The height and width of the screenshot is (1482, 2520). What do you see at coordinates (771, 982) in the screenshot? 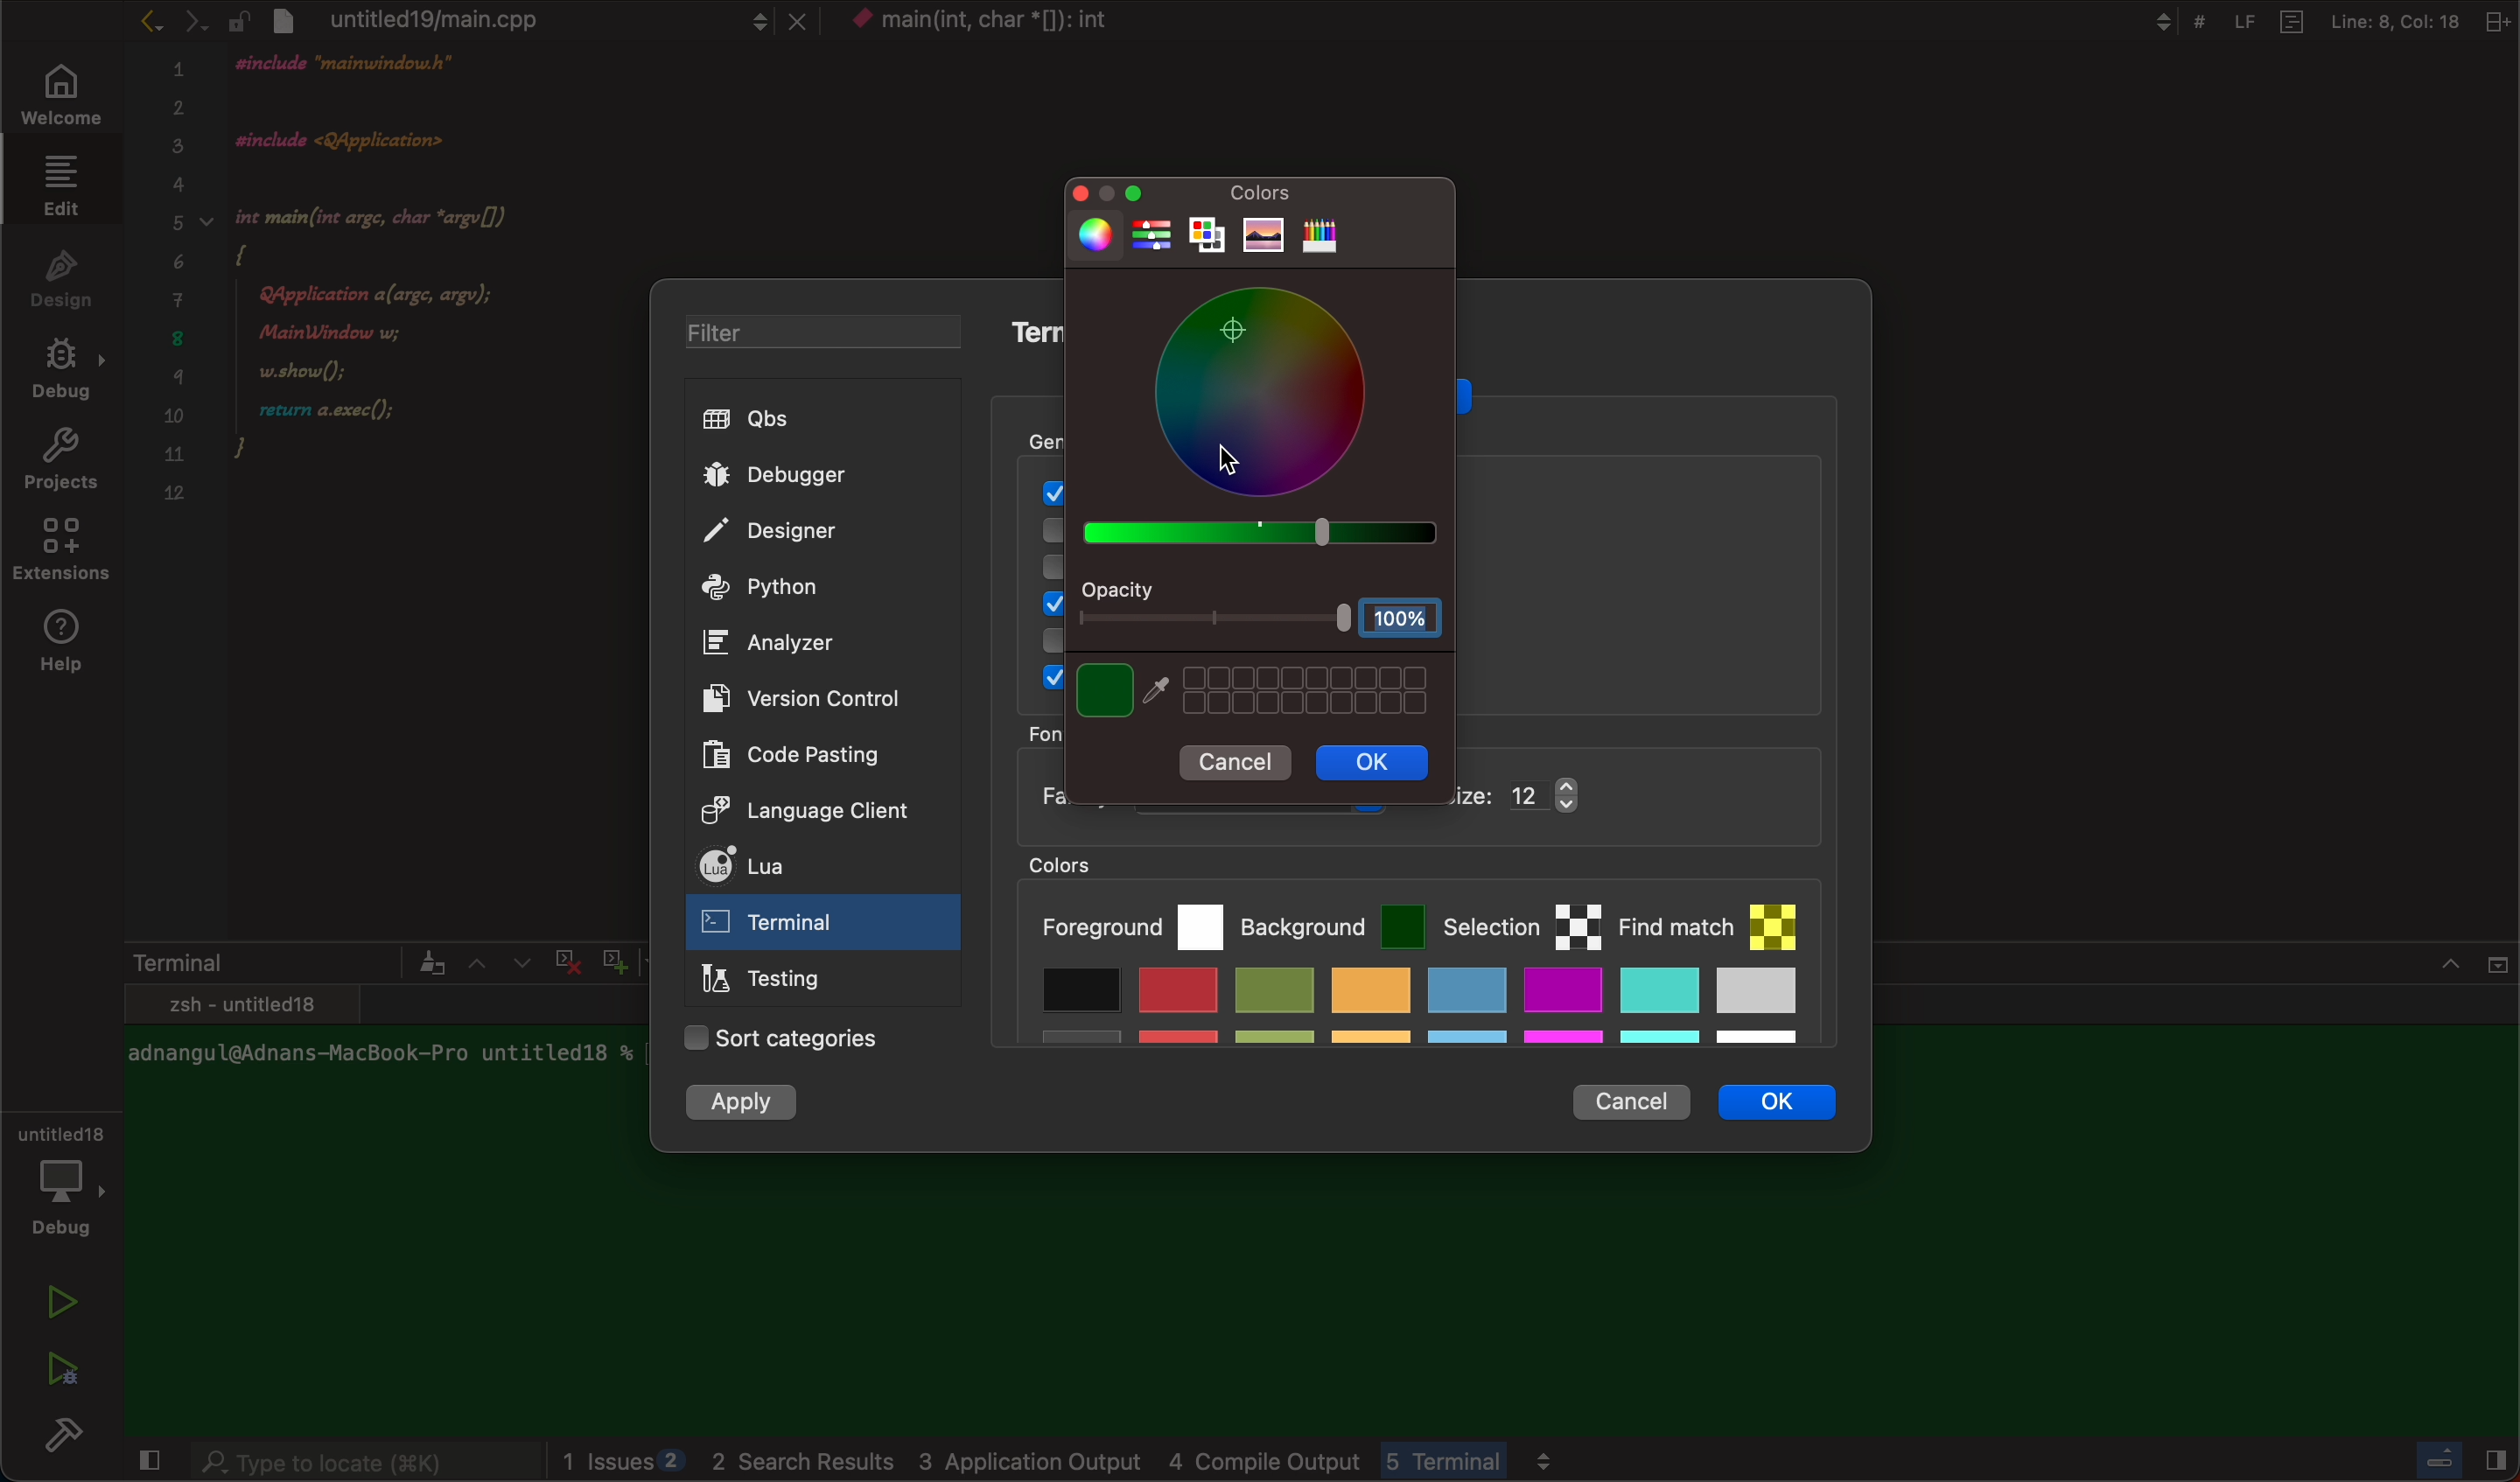
I see `testing` at bounding box center [771, 982].